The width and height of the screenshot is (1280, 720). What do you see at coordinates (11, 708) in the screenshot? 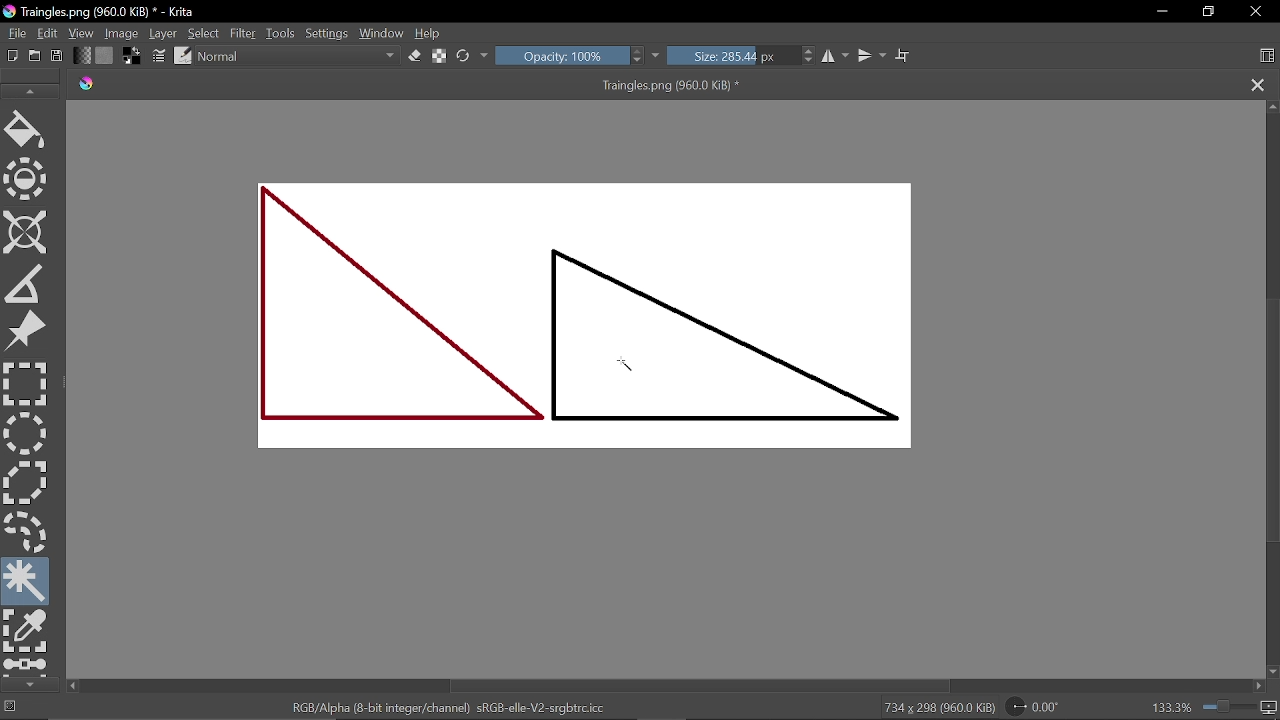
I see `No selection` at bounding box center [11, 708].